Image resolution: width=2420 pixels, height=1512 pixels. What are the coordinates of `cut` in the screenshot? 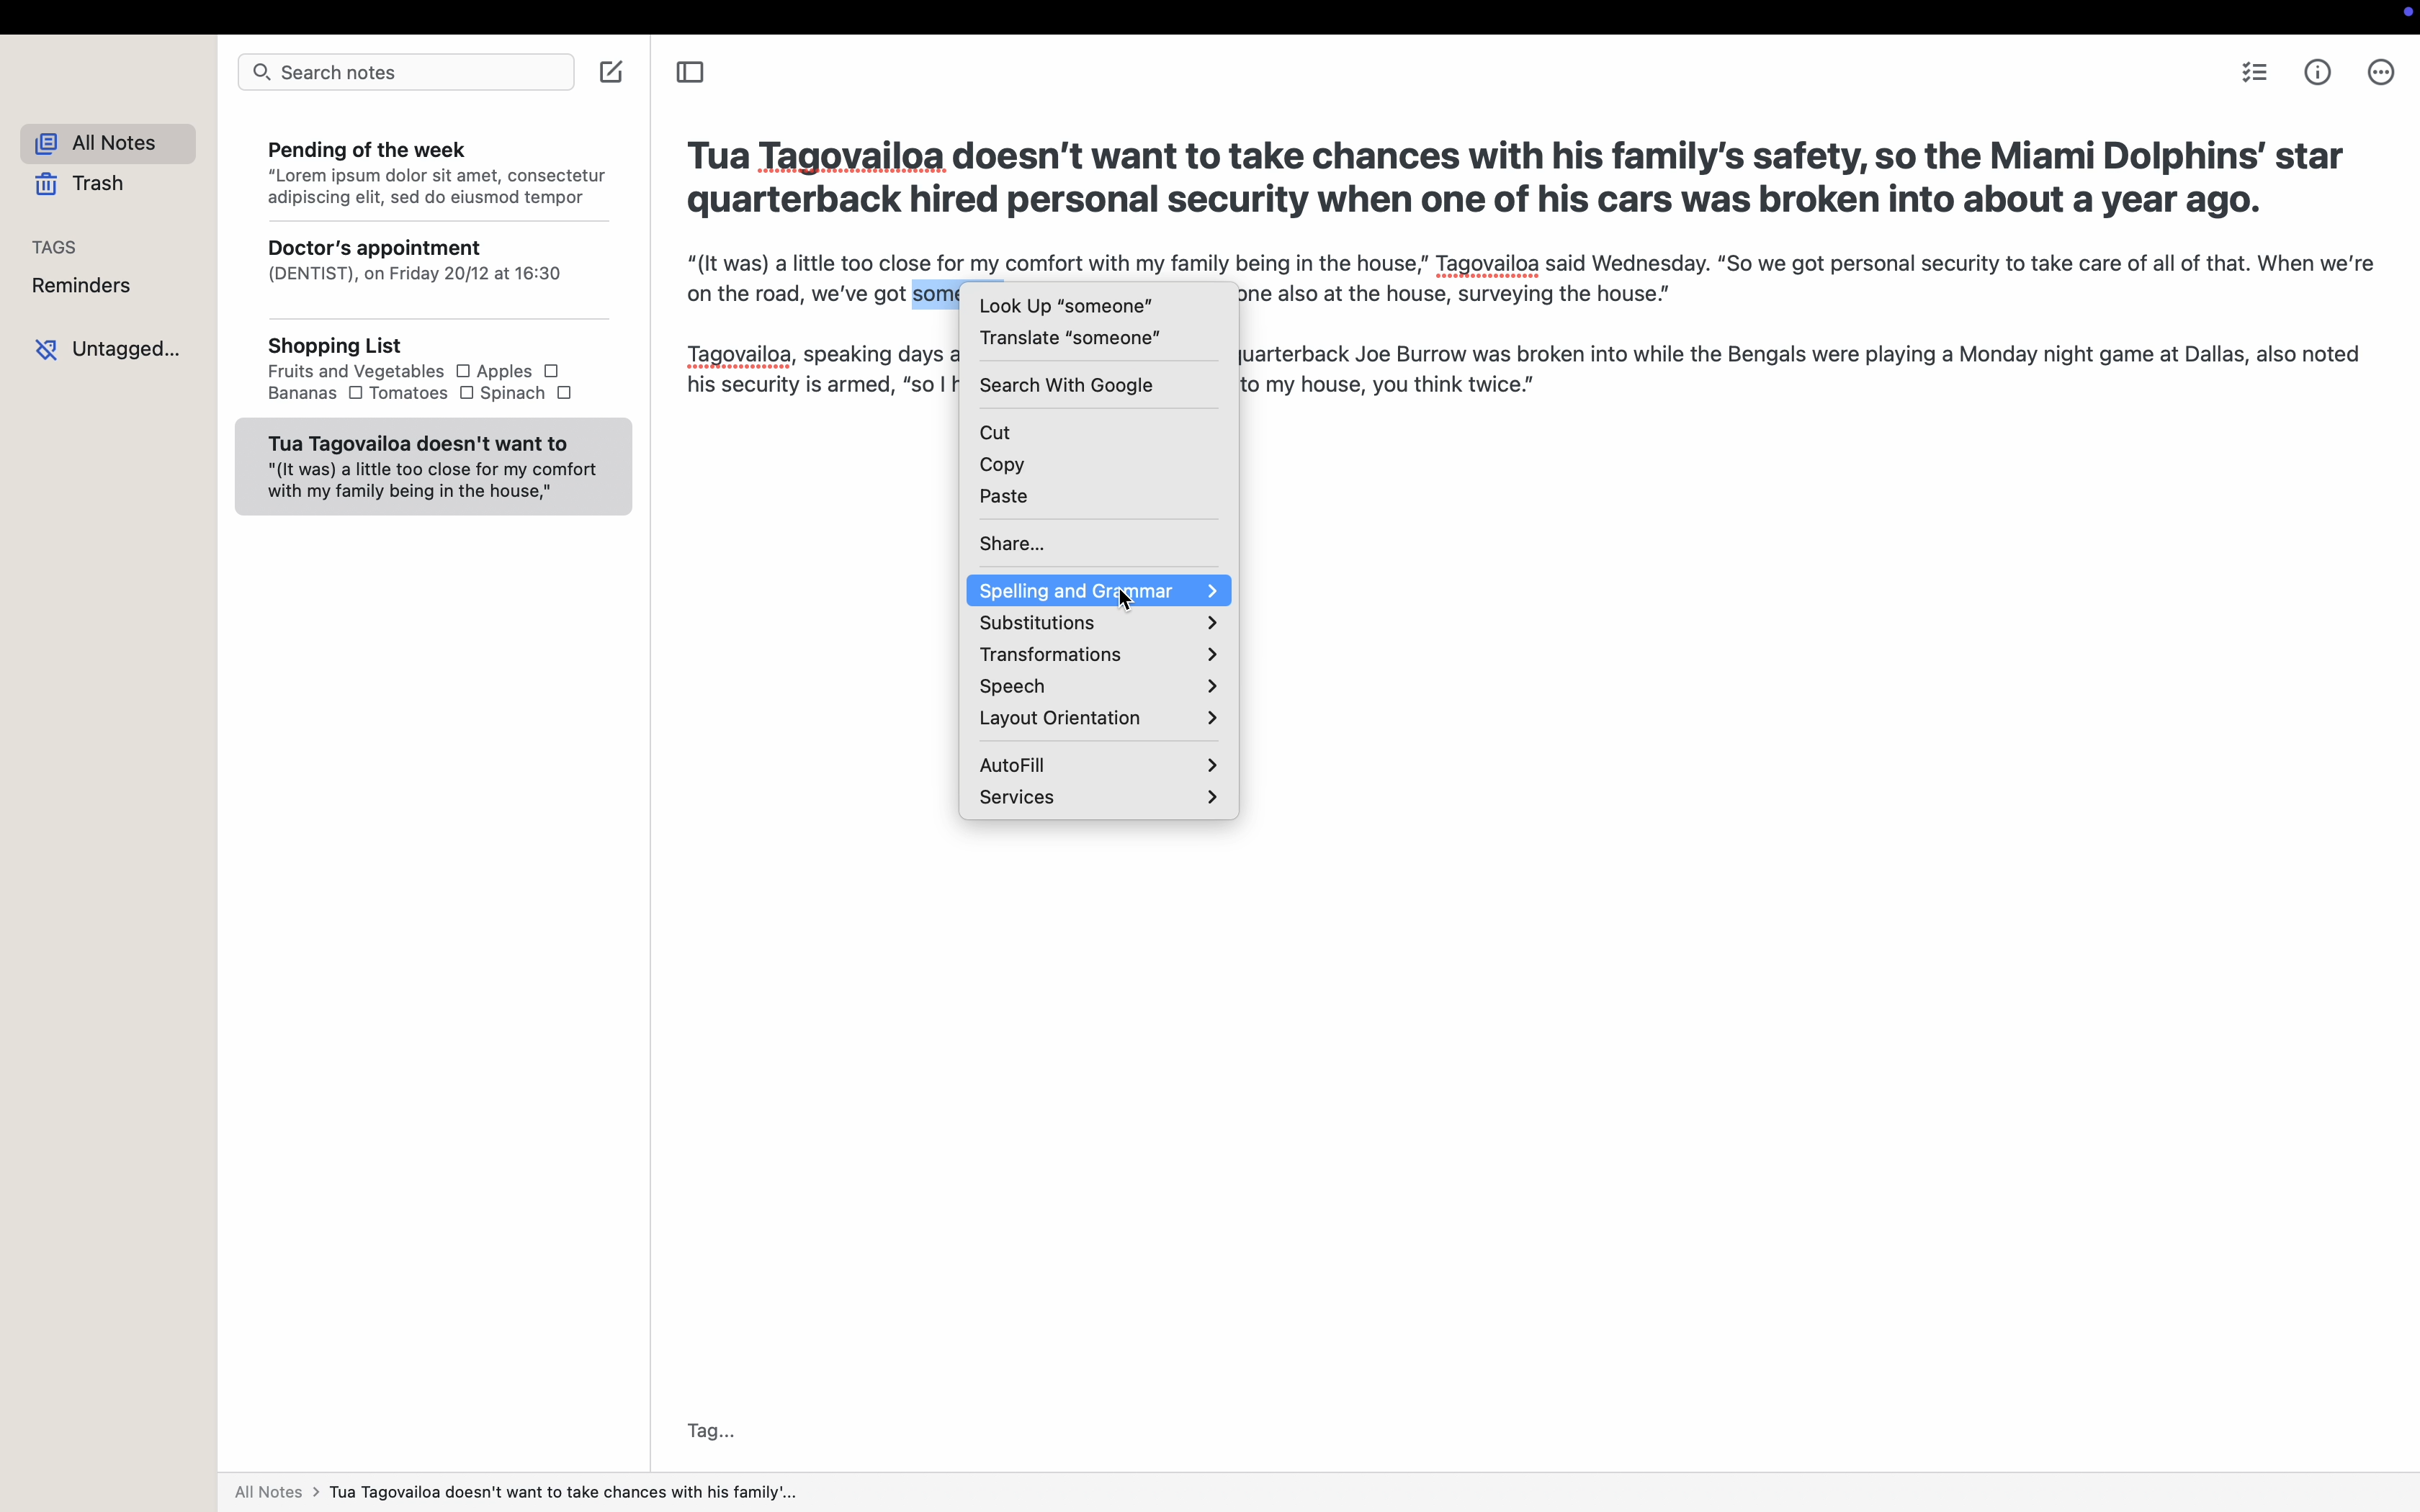 It's located at (1098, 428).